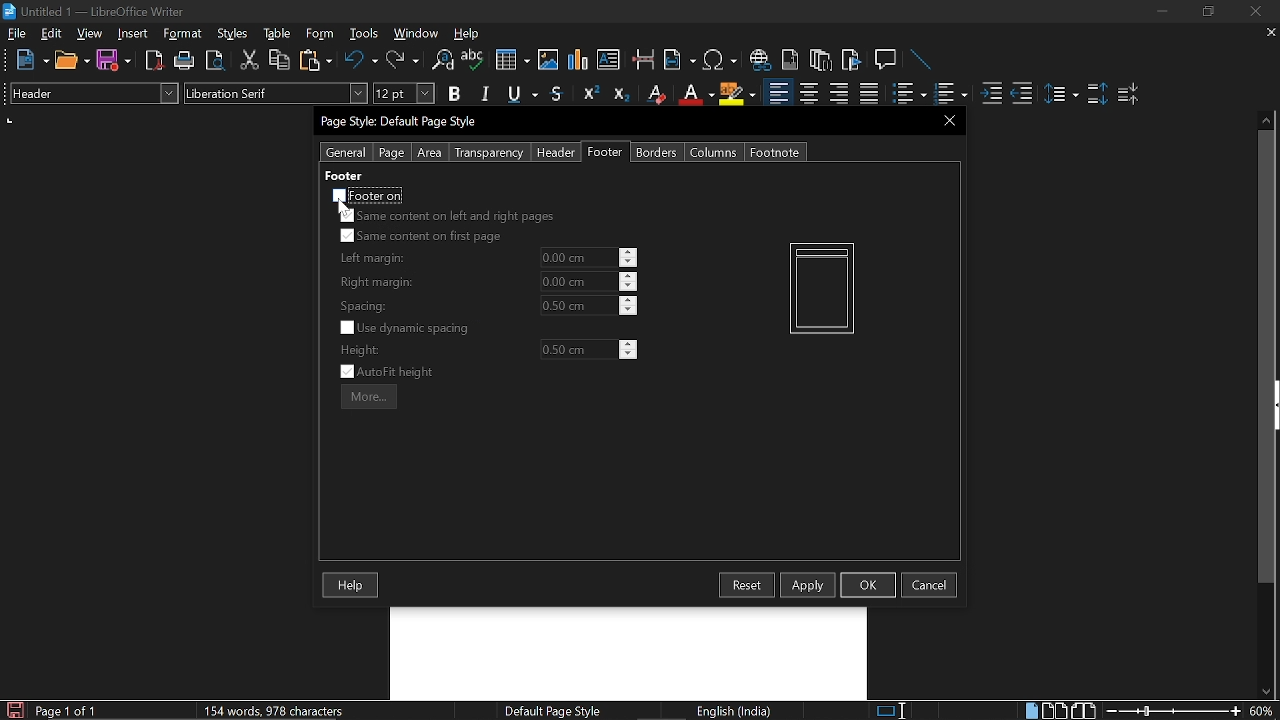 The width and height of the screenshot is (1280, 720). I want to click on Footer, so click(606, 152).